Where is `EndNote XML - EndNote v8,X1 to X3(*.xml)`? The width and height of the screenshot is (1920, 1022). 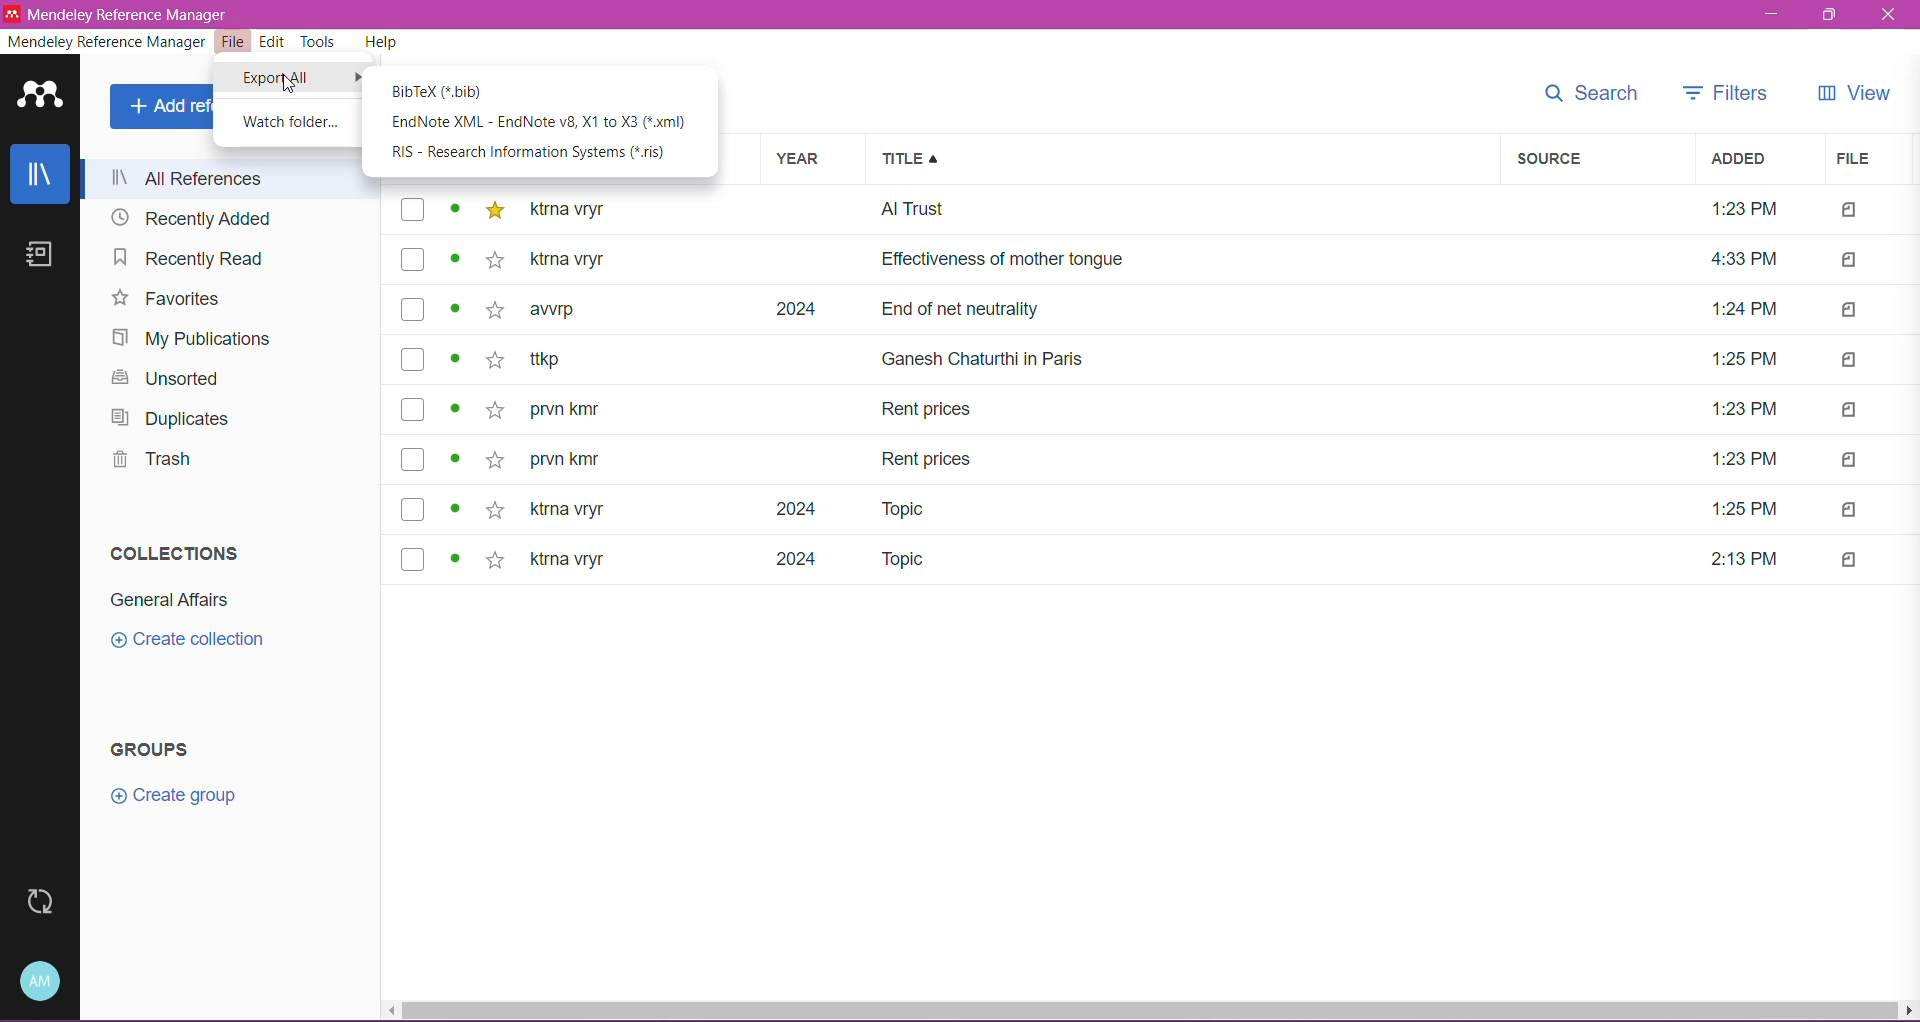 EndNote XML - EndNote v8,X1 to X3(*.xml) is located at coordinates (542, 124).